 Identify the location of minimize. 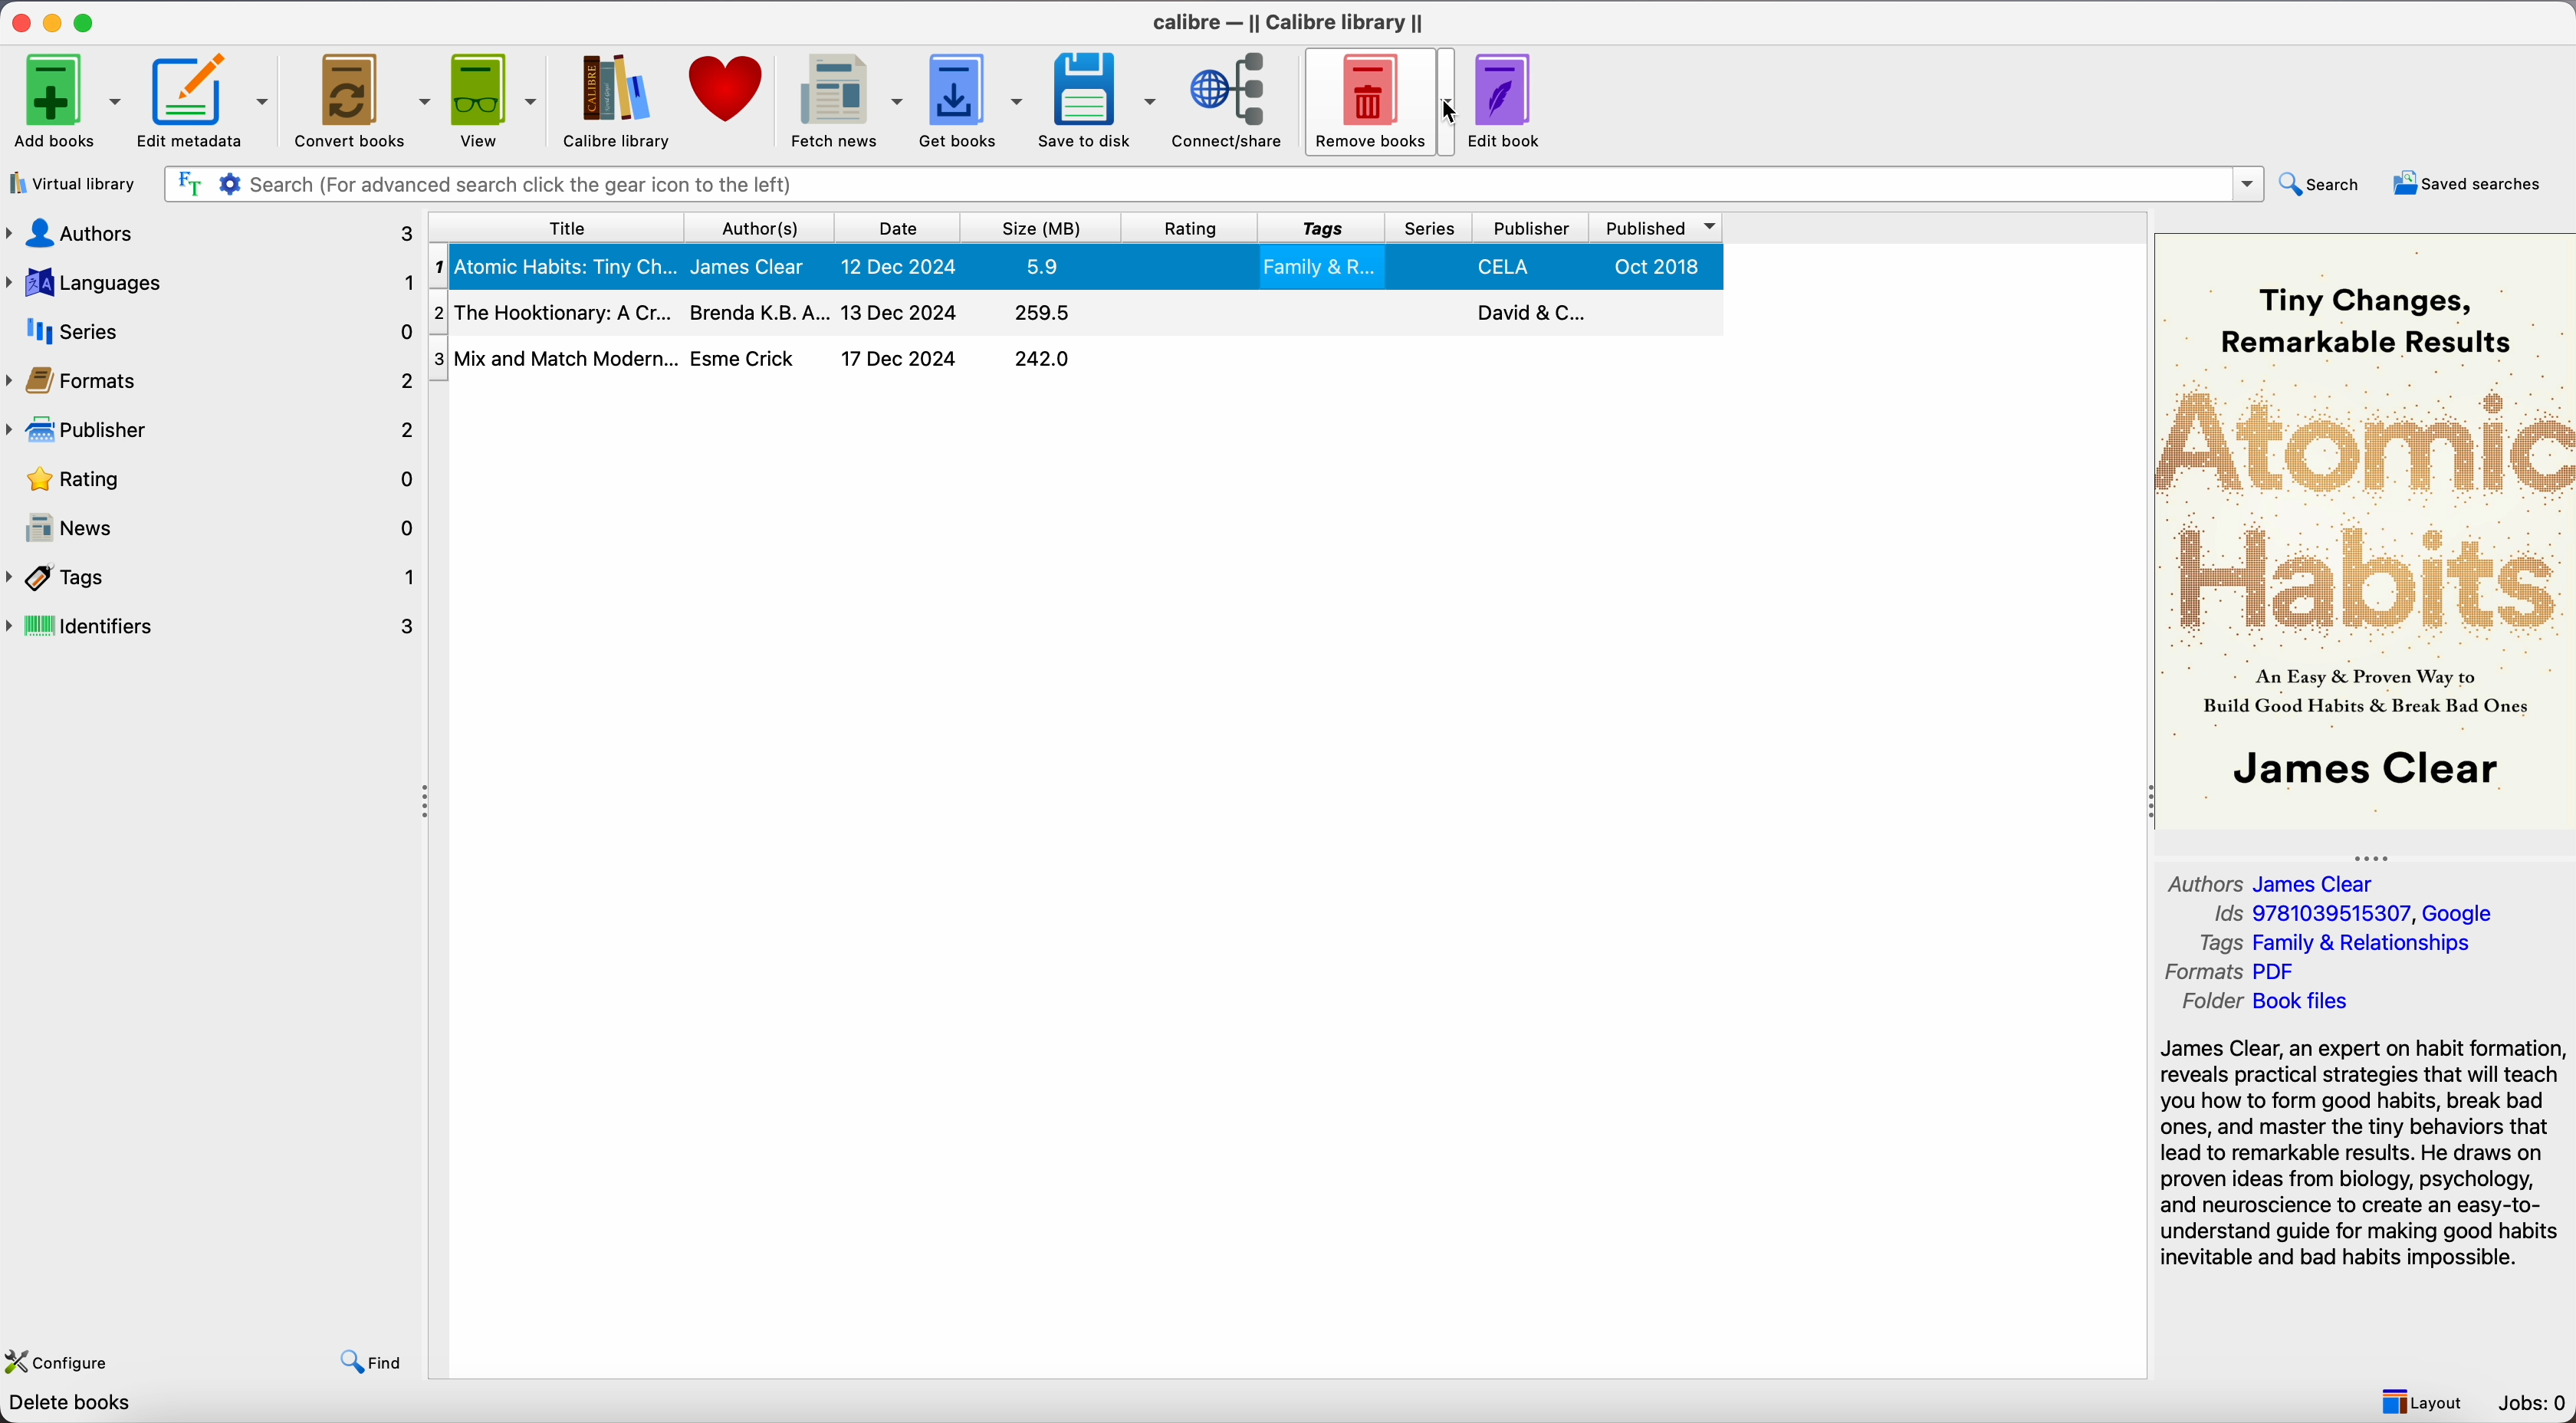
(56, 24).